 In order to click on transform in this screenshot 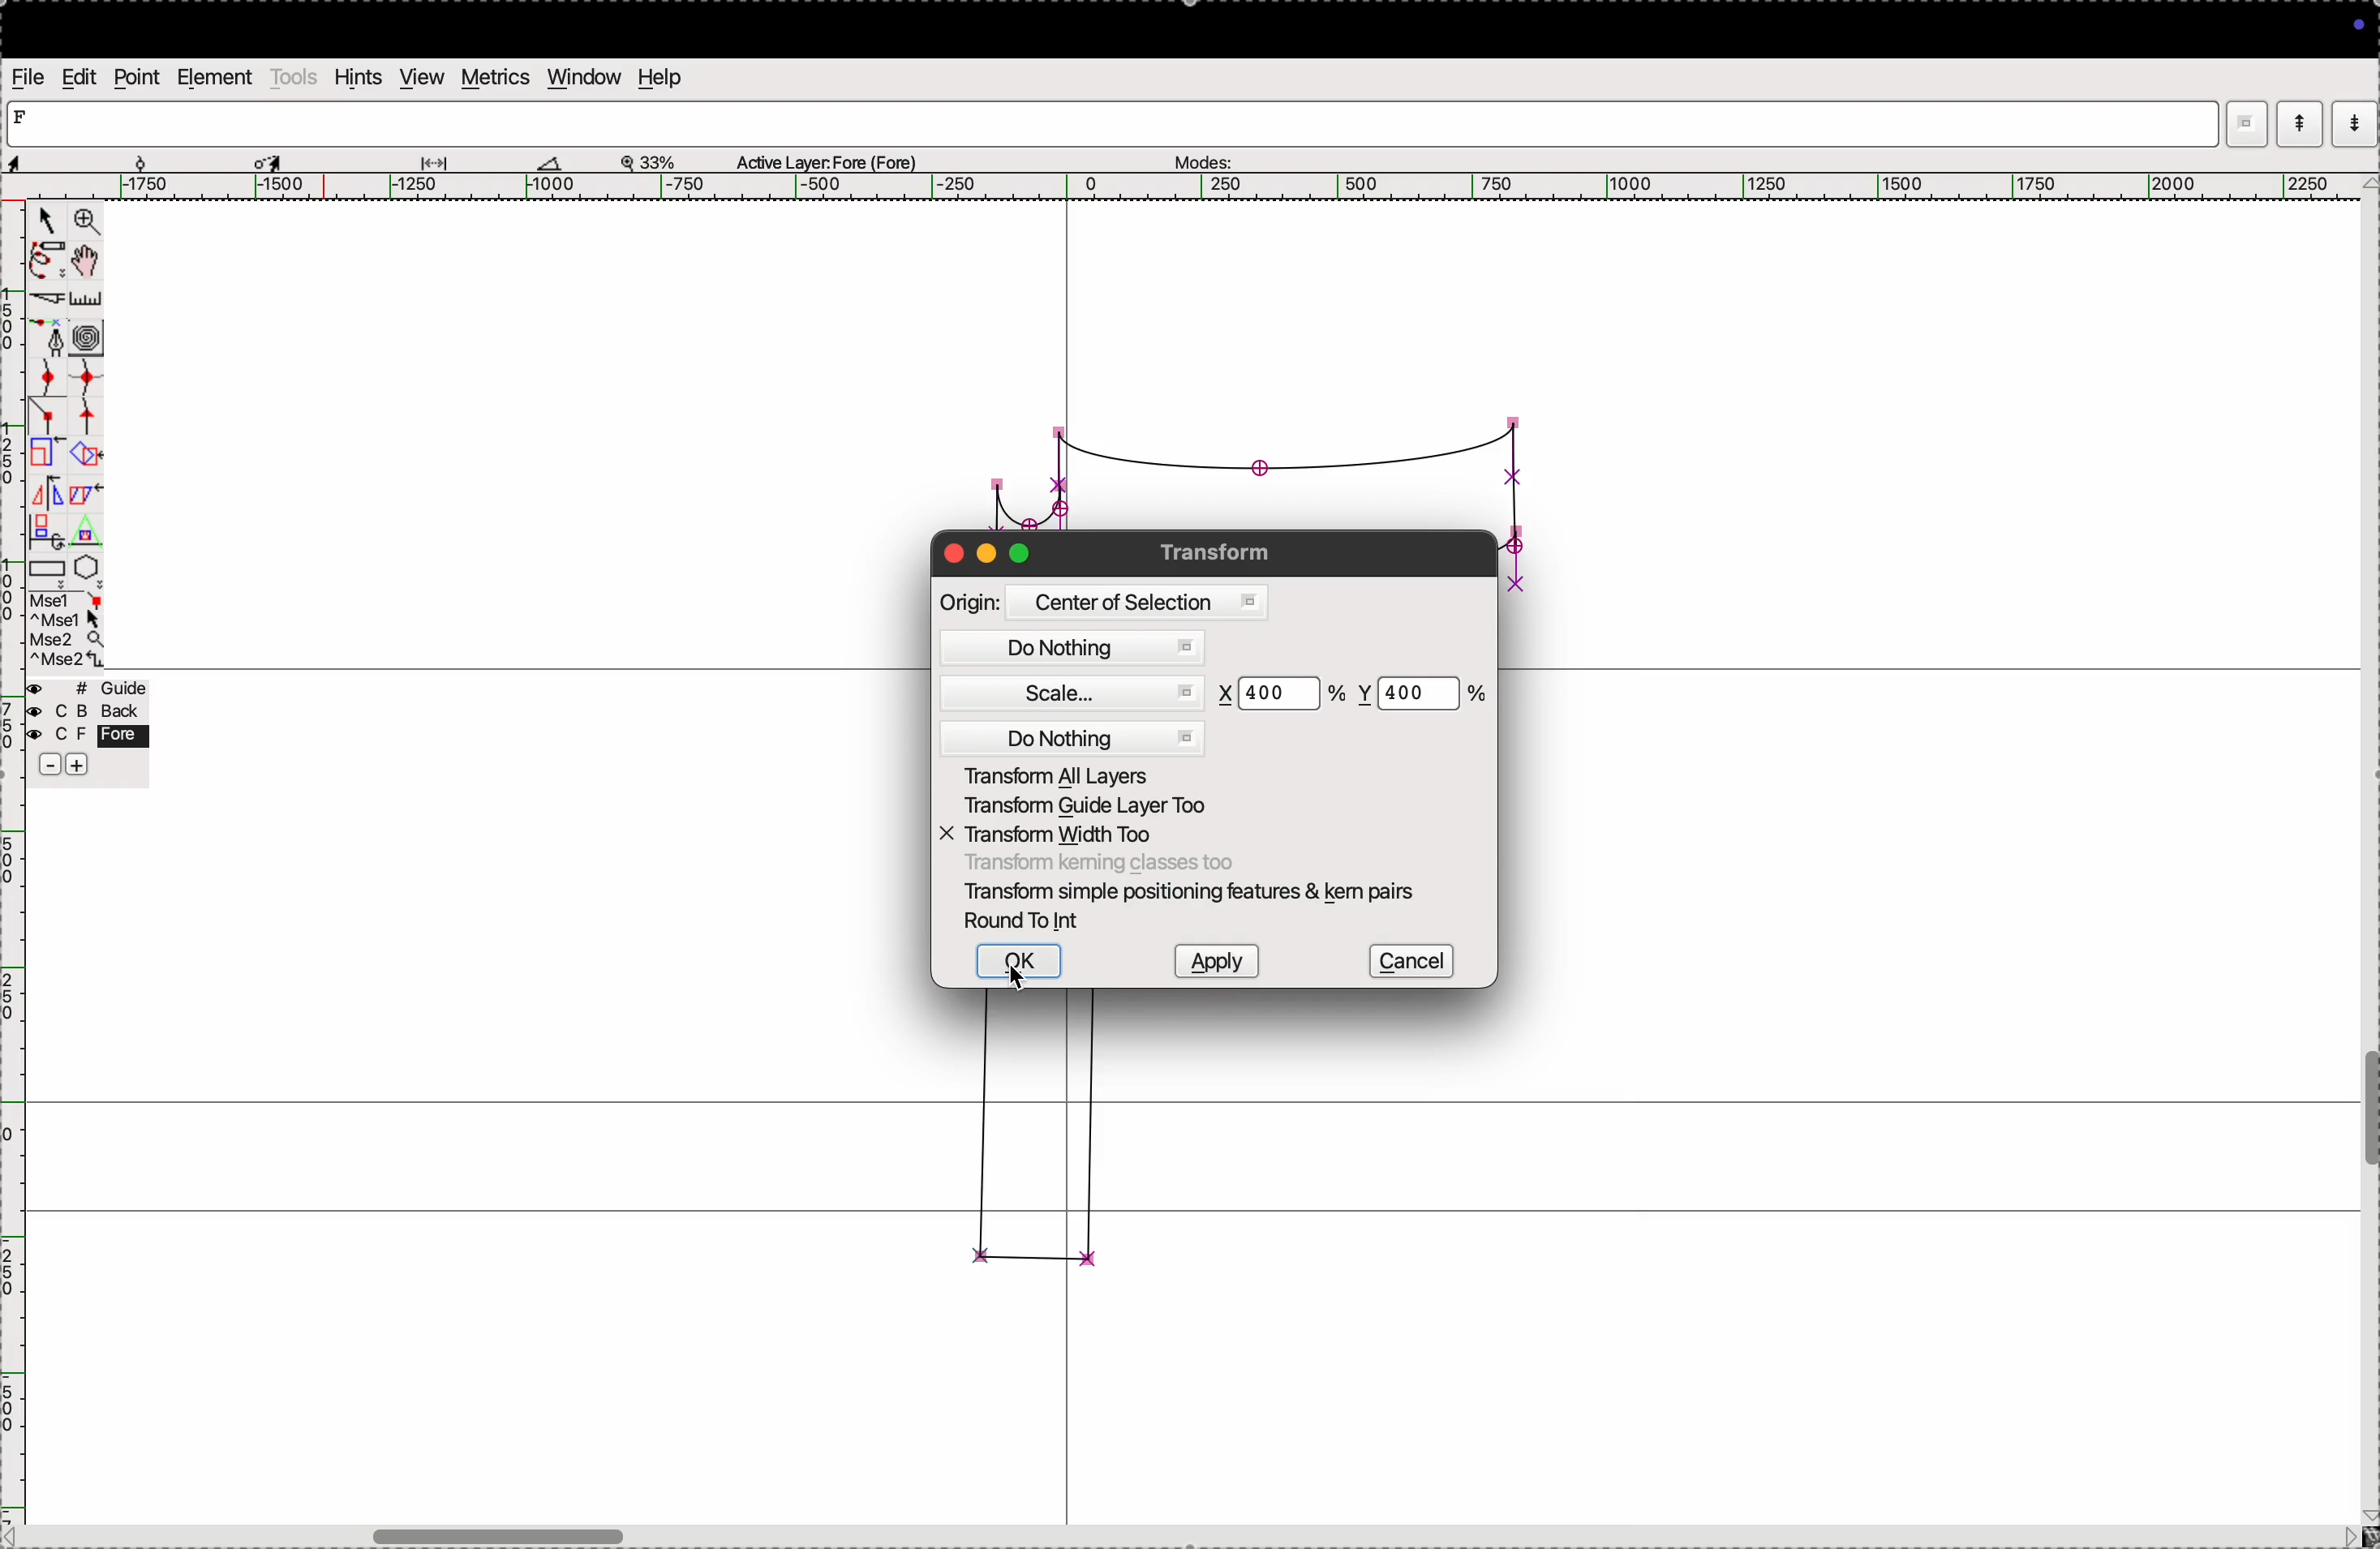, I will do `click(1222, 552)`.